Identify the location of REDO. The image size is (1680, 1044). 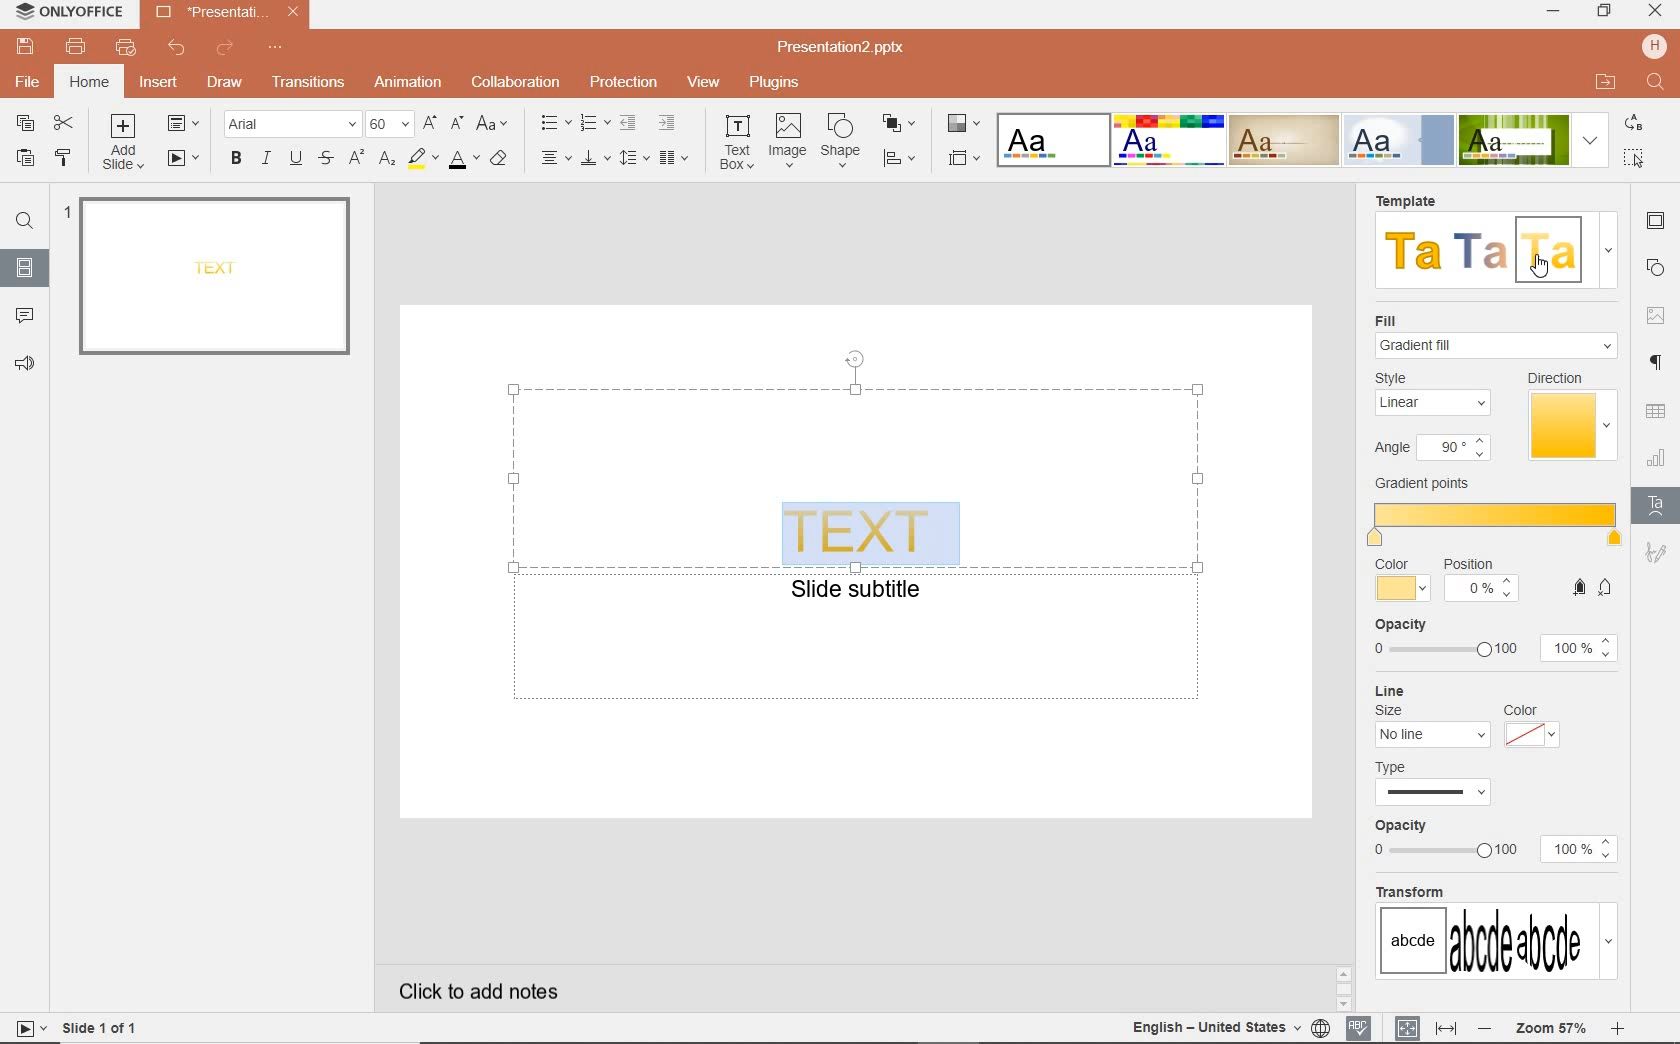
(222, 49).